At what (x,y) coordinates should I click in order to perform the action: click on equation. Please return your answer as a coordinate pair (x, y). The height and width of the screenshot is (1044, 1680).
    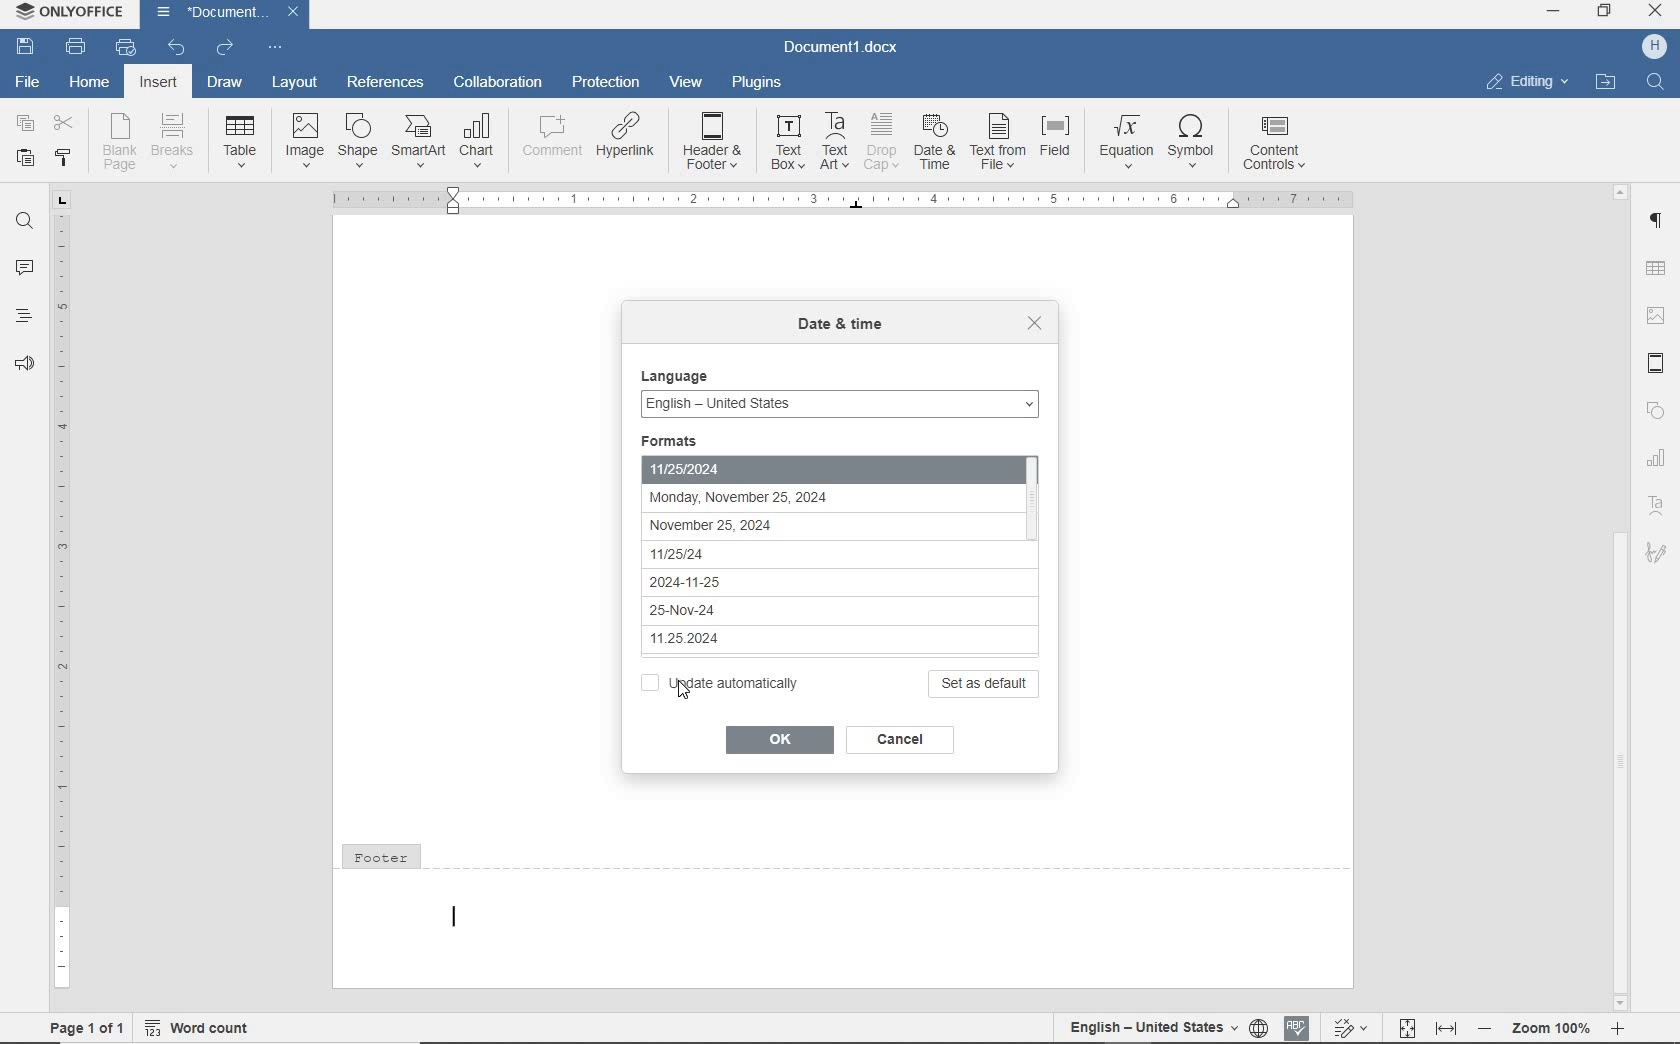
    Looking at the image, I should click on (1127, 140).